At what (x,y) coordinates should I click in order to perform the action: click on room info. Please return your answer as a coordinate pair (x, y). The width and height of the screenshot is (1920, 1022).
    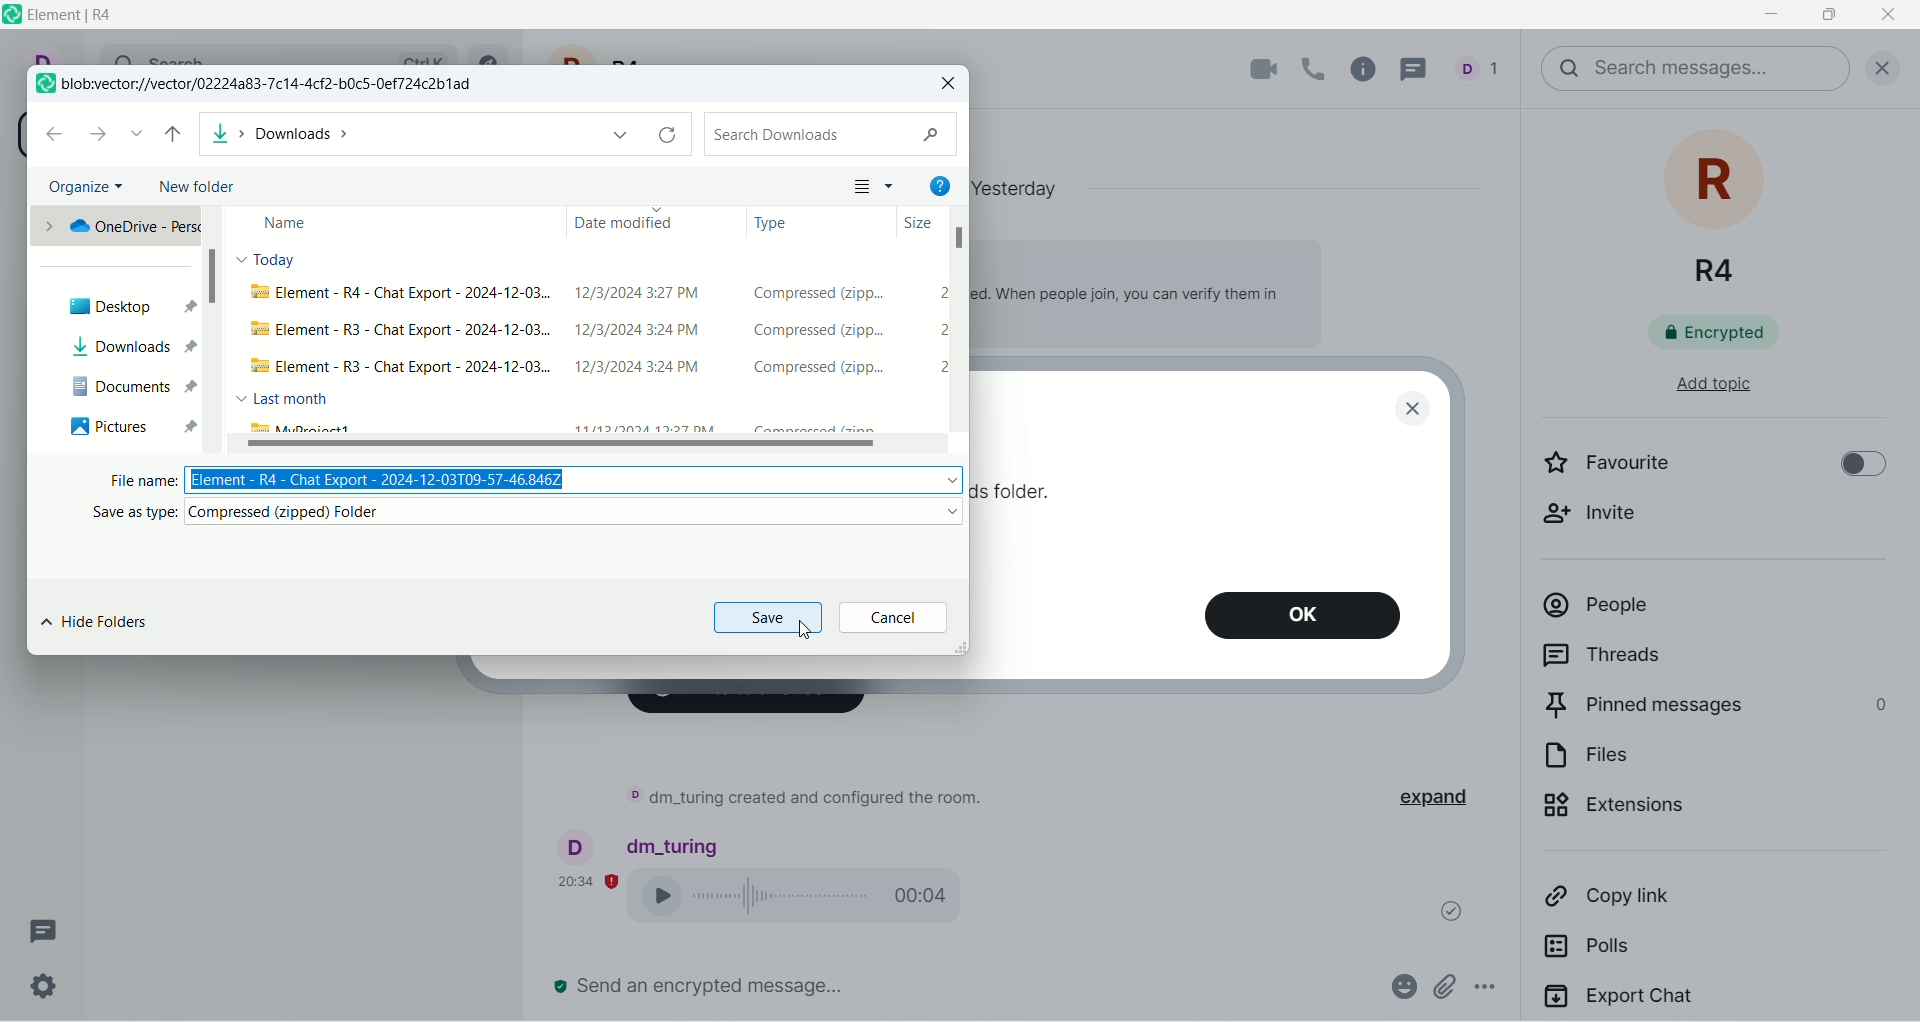
    Looking at the image, I should click on (1369, 69).